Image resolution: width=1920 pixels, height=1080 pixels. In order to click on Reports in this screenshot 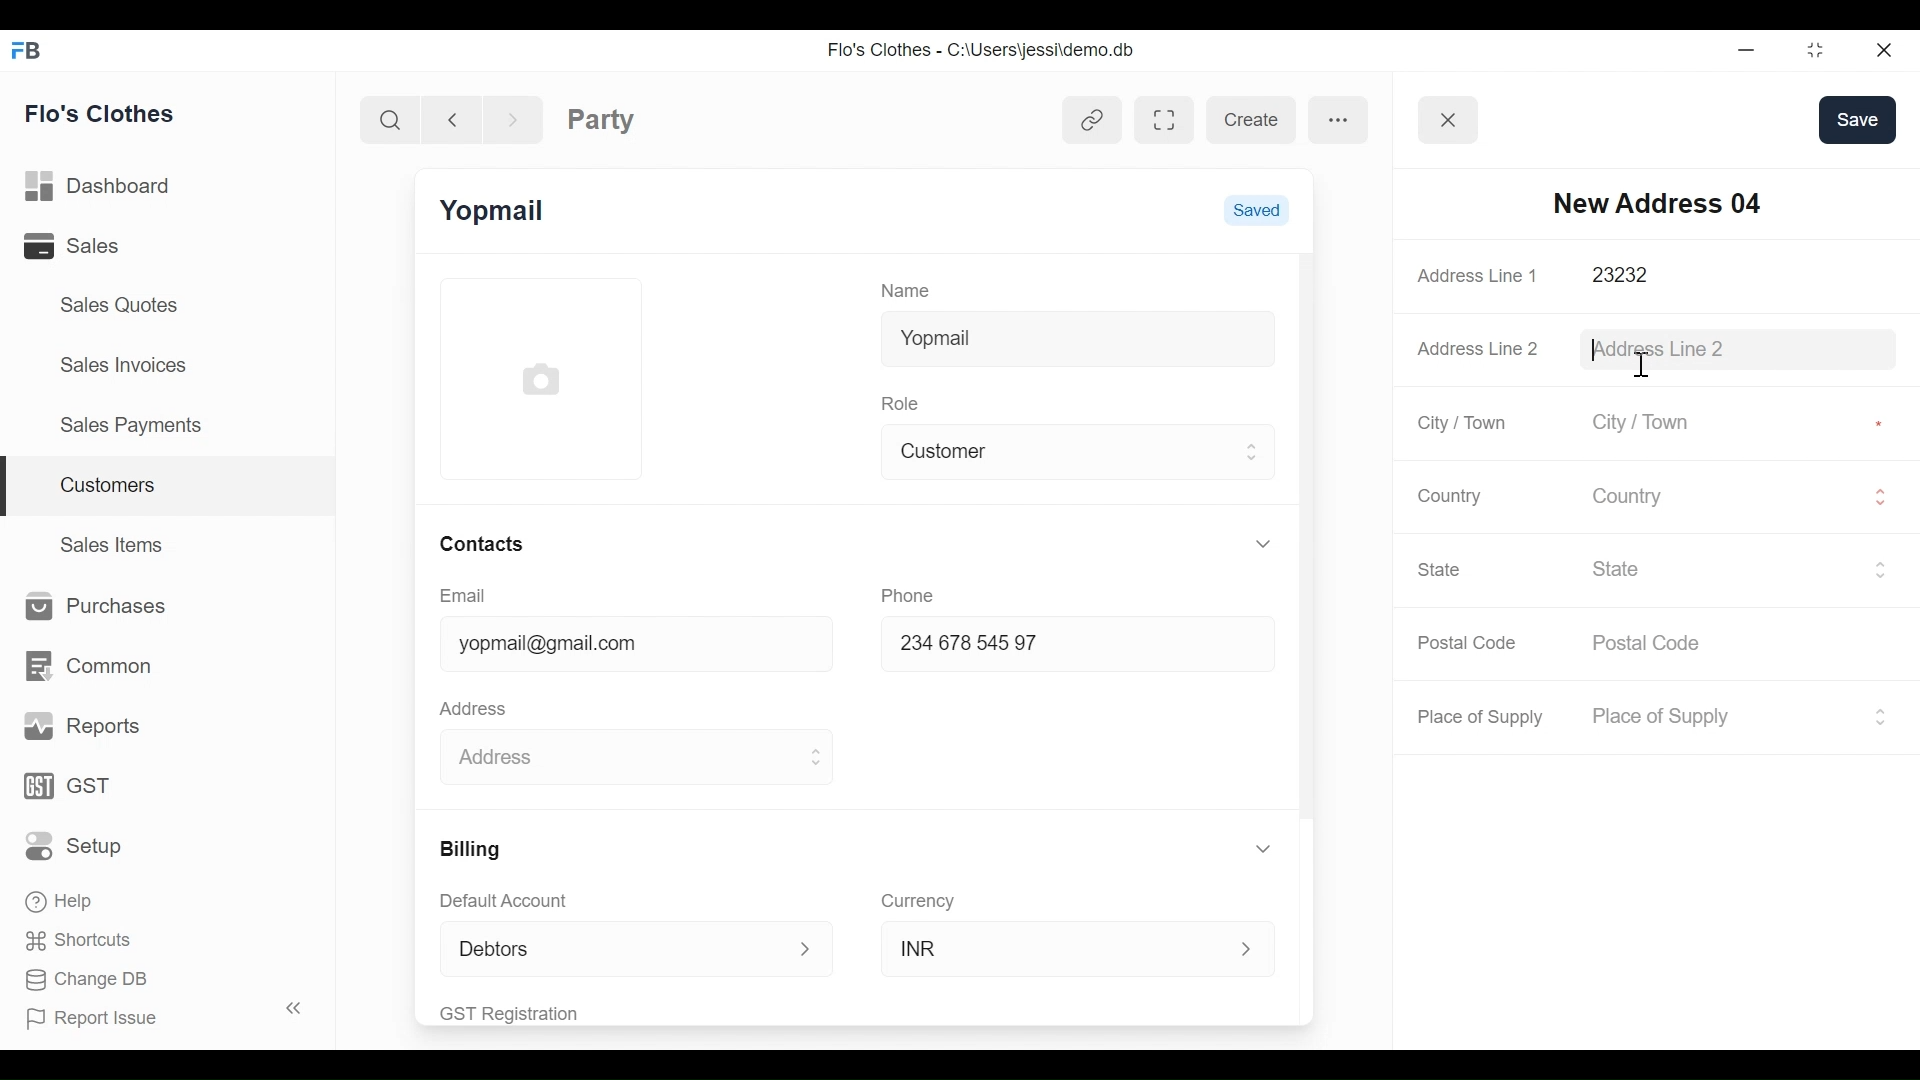, I will do `click(84, 727)`.